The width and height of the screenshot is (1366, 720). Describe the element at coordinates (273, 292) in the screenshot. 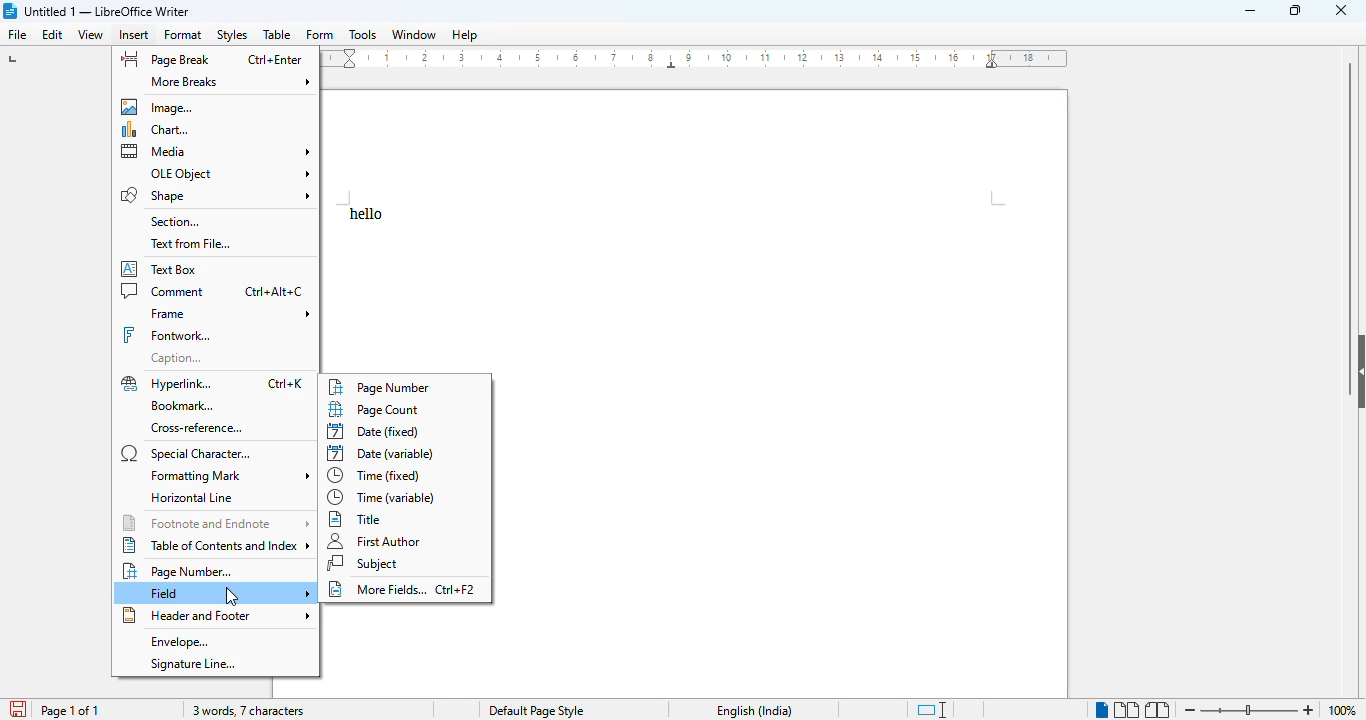

I see `shortcut for comment` at that location.